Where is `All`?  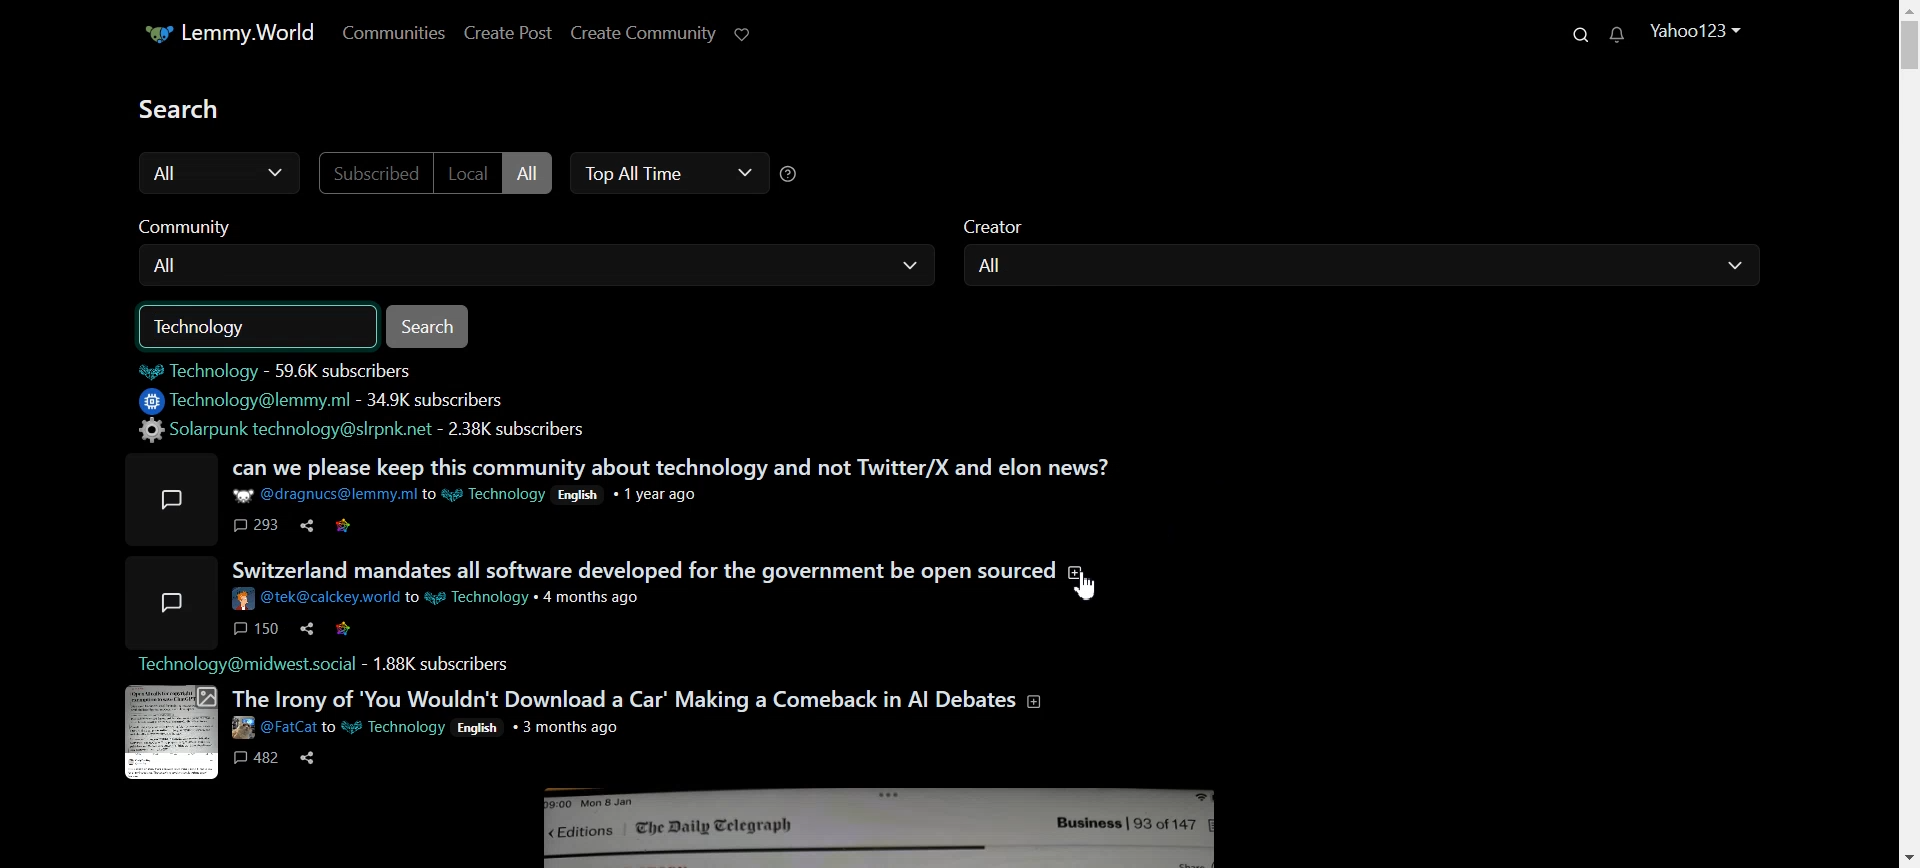 All is located at coordinates (1363, 267).